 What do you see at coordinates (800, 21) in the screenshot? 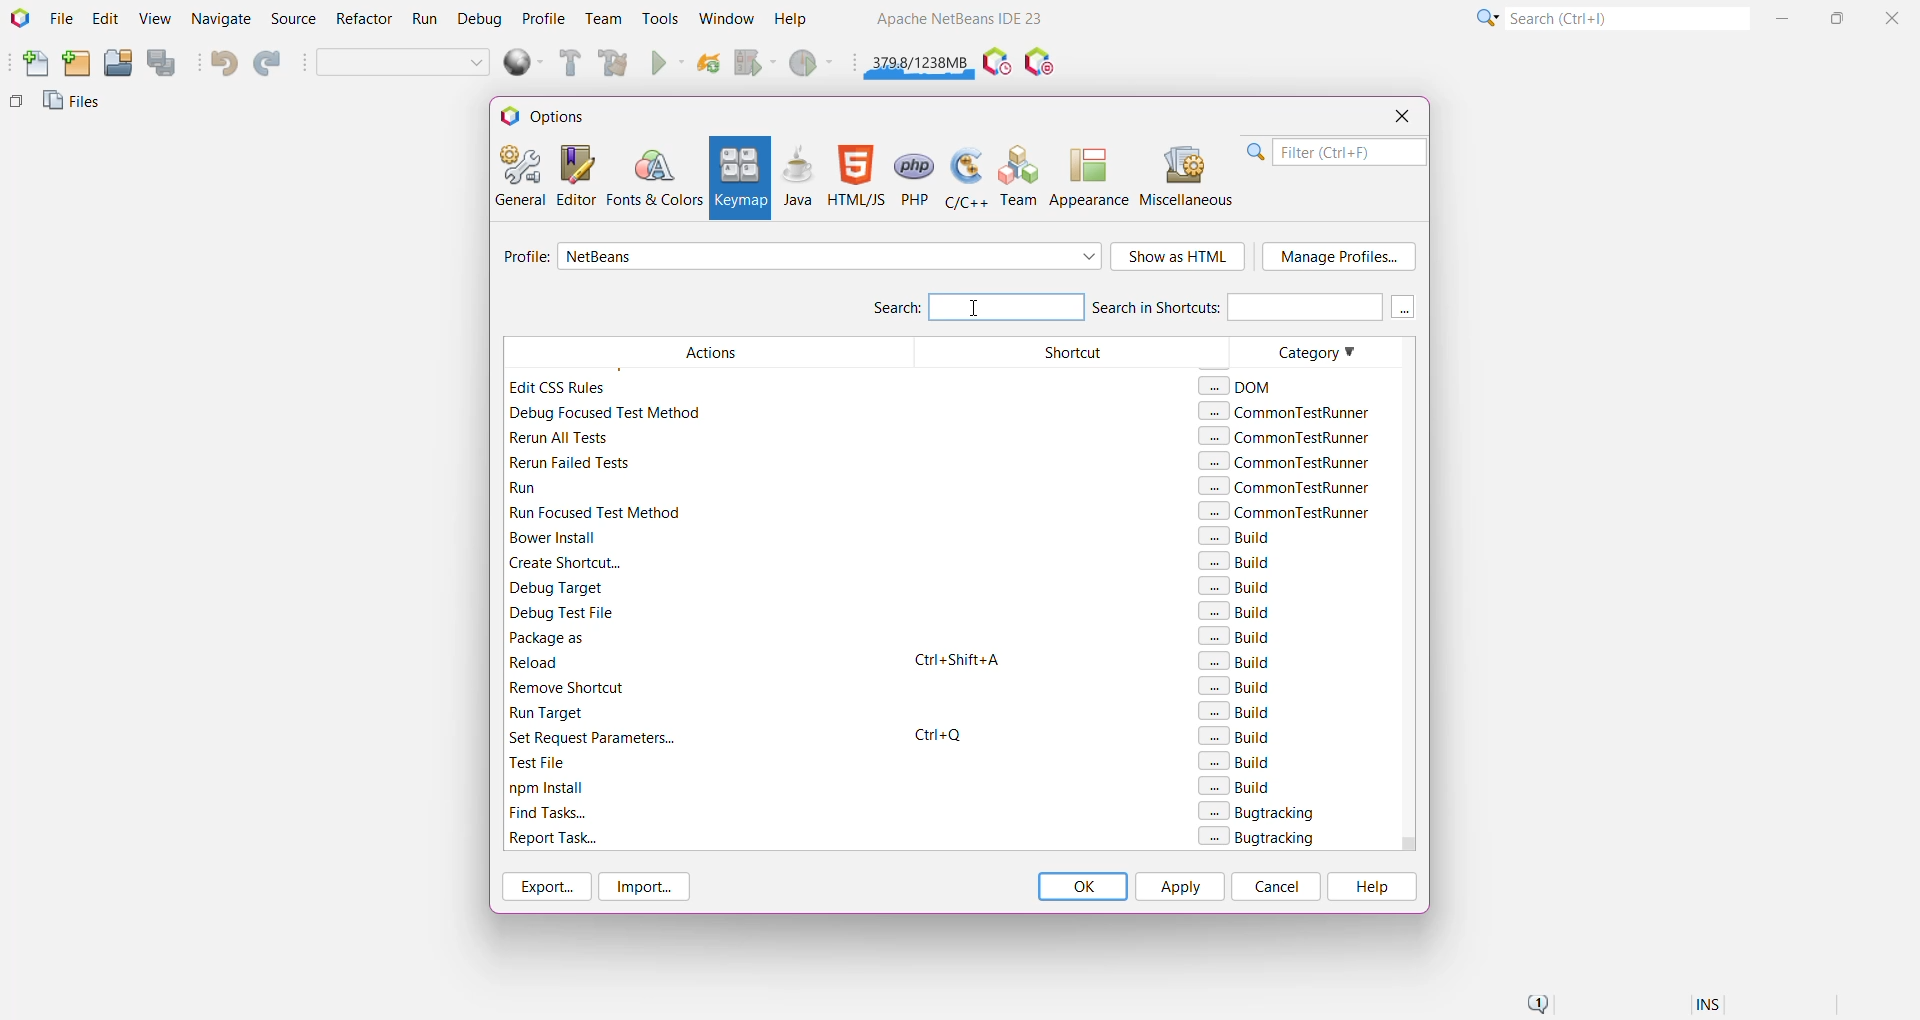
I see `Help` at bounding box center [800, 21].